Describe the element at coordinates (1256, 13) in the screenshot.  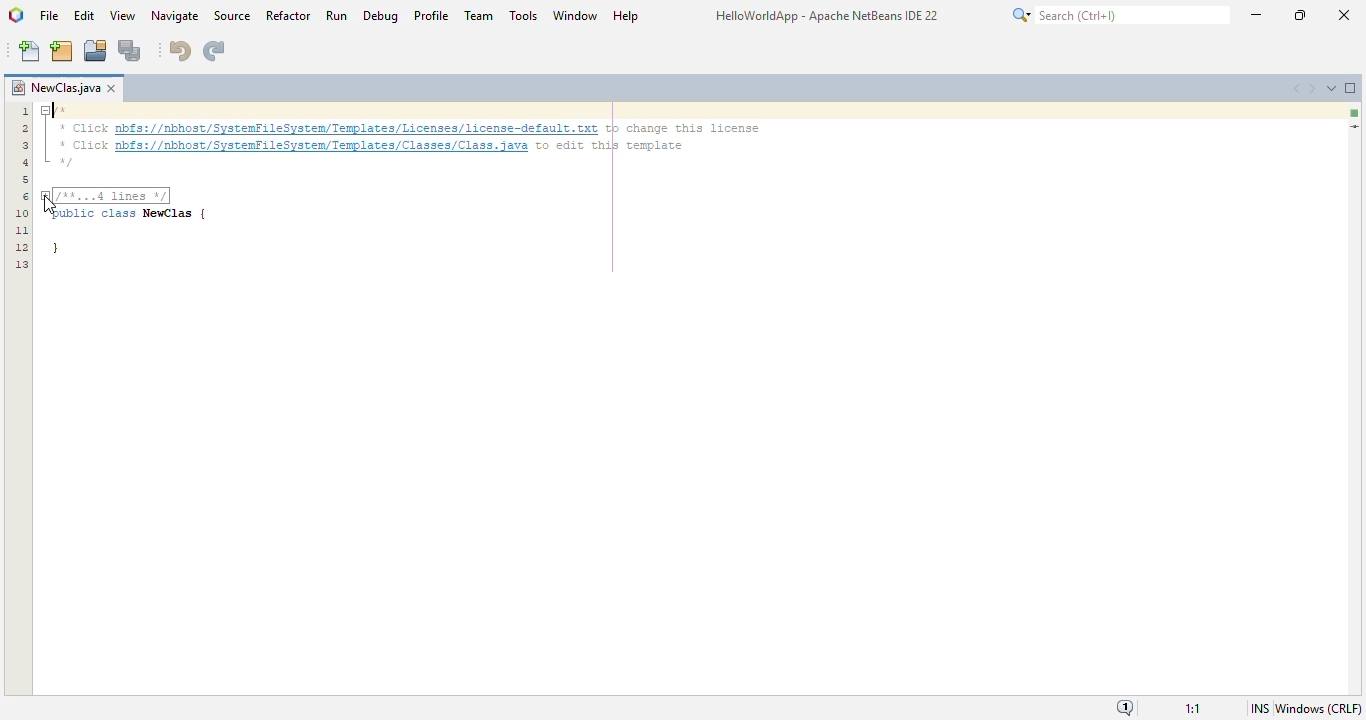
I see `minimize` at that location.